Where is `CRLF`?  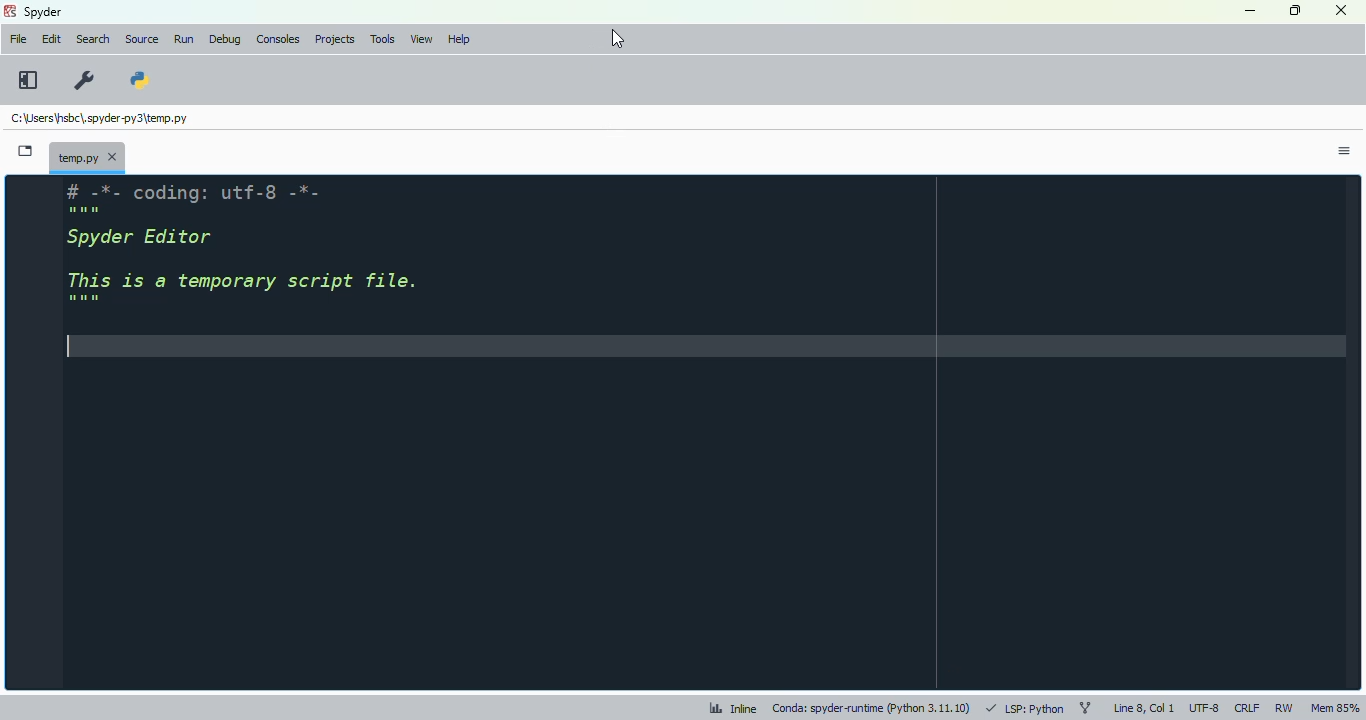
CRLF is located at coordinates (1248, 707).